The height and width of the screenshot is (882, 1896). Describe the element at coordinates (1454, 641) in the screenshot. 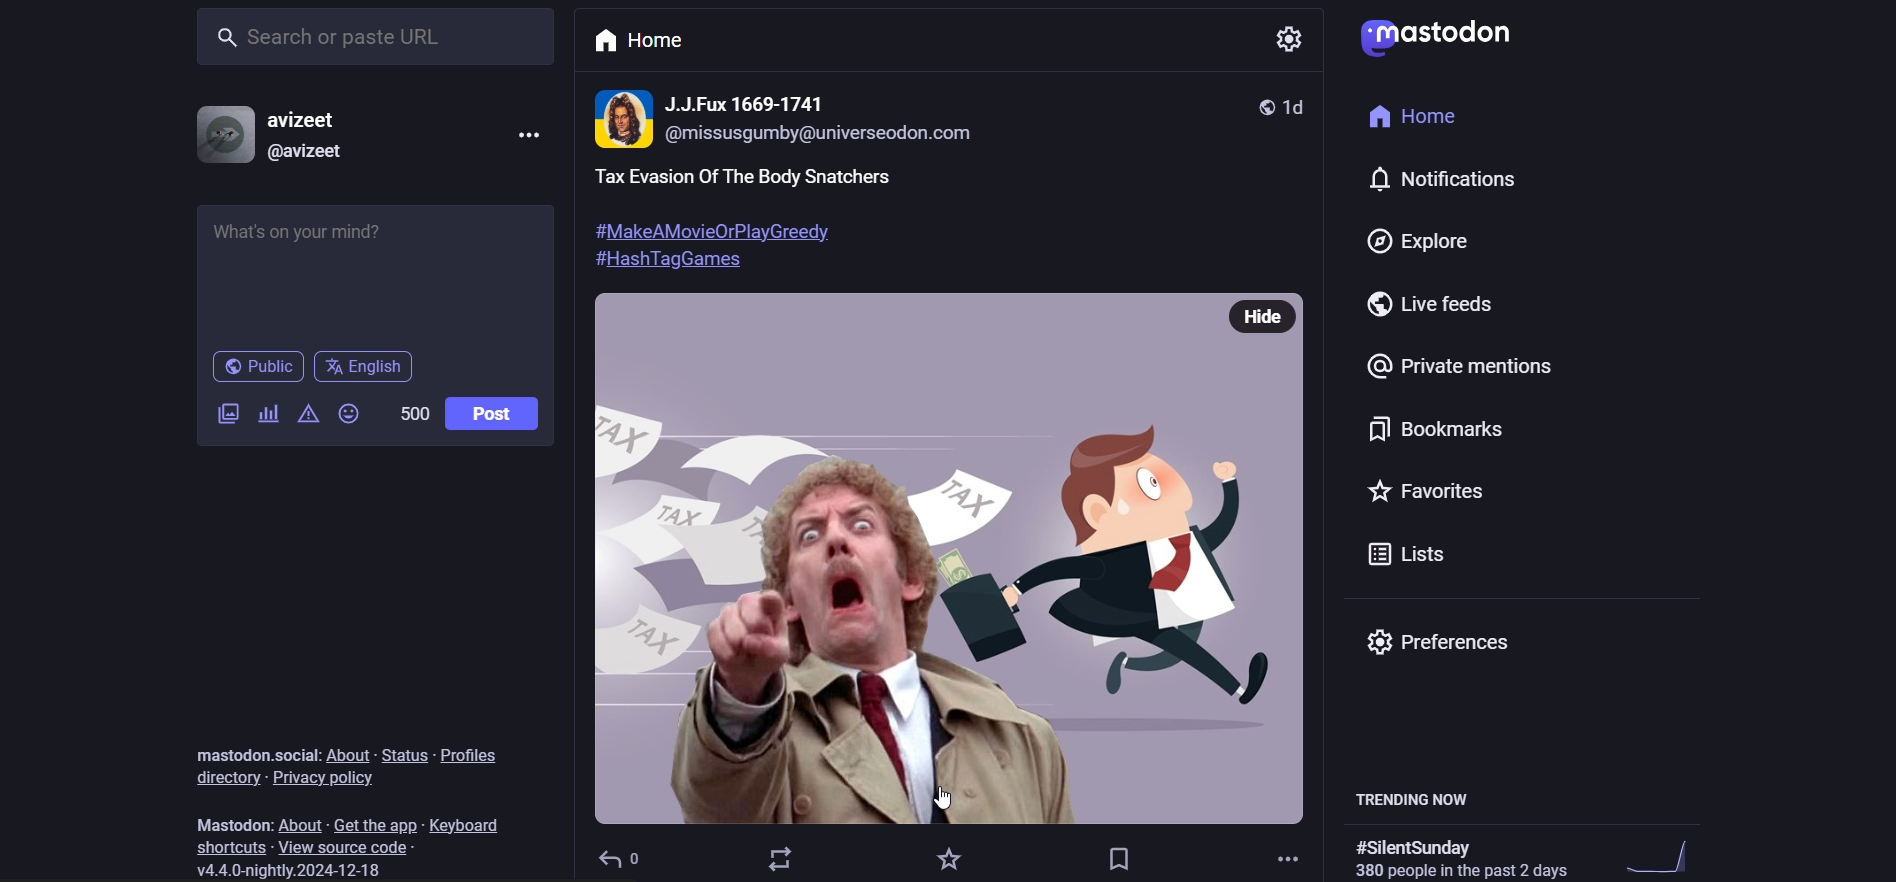

I see `preferences` at that location.